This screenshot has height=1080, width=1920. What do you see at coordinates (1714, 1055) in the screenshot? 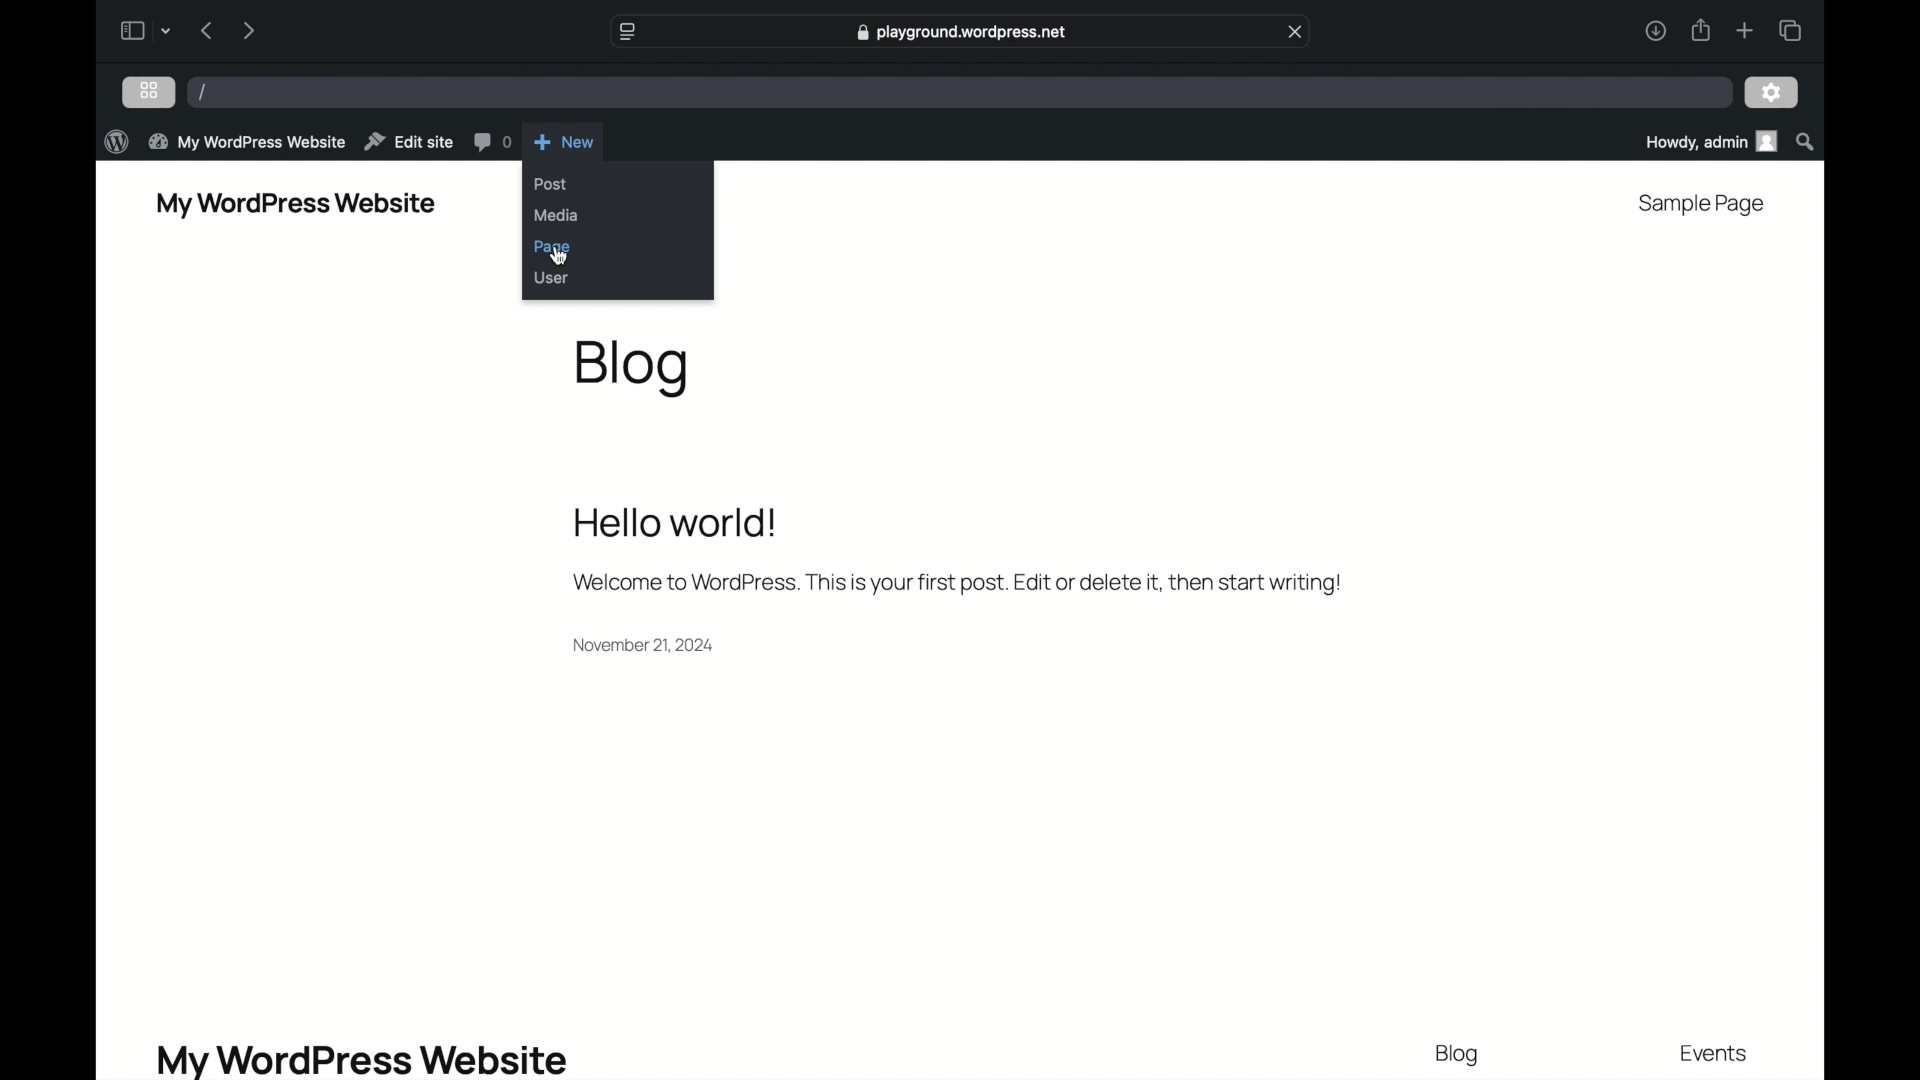
I see `events` at bounding box center [1714, 1055].